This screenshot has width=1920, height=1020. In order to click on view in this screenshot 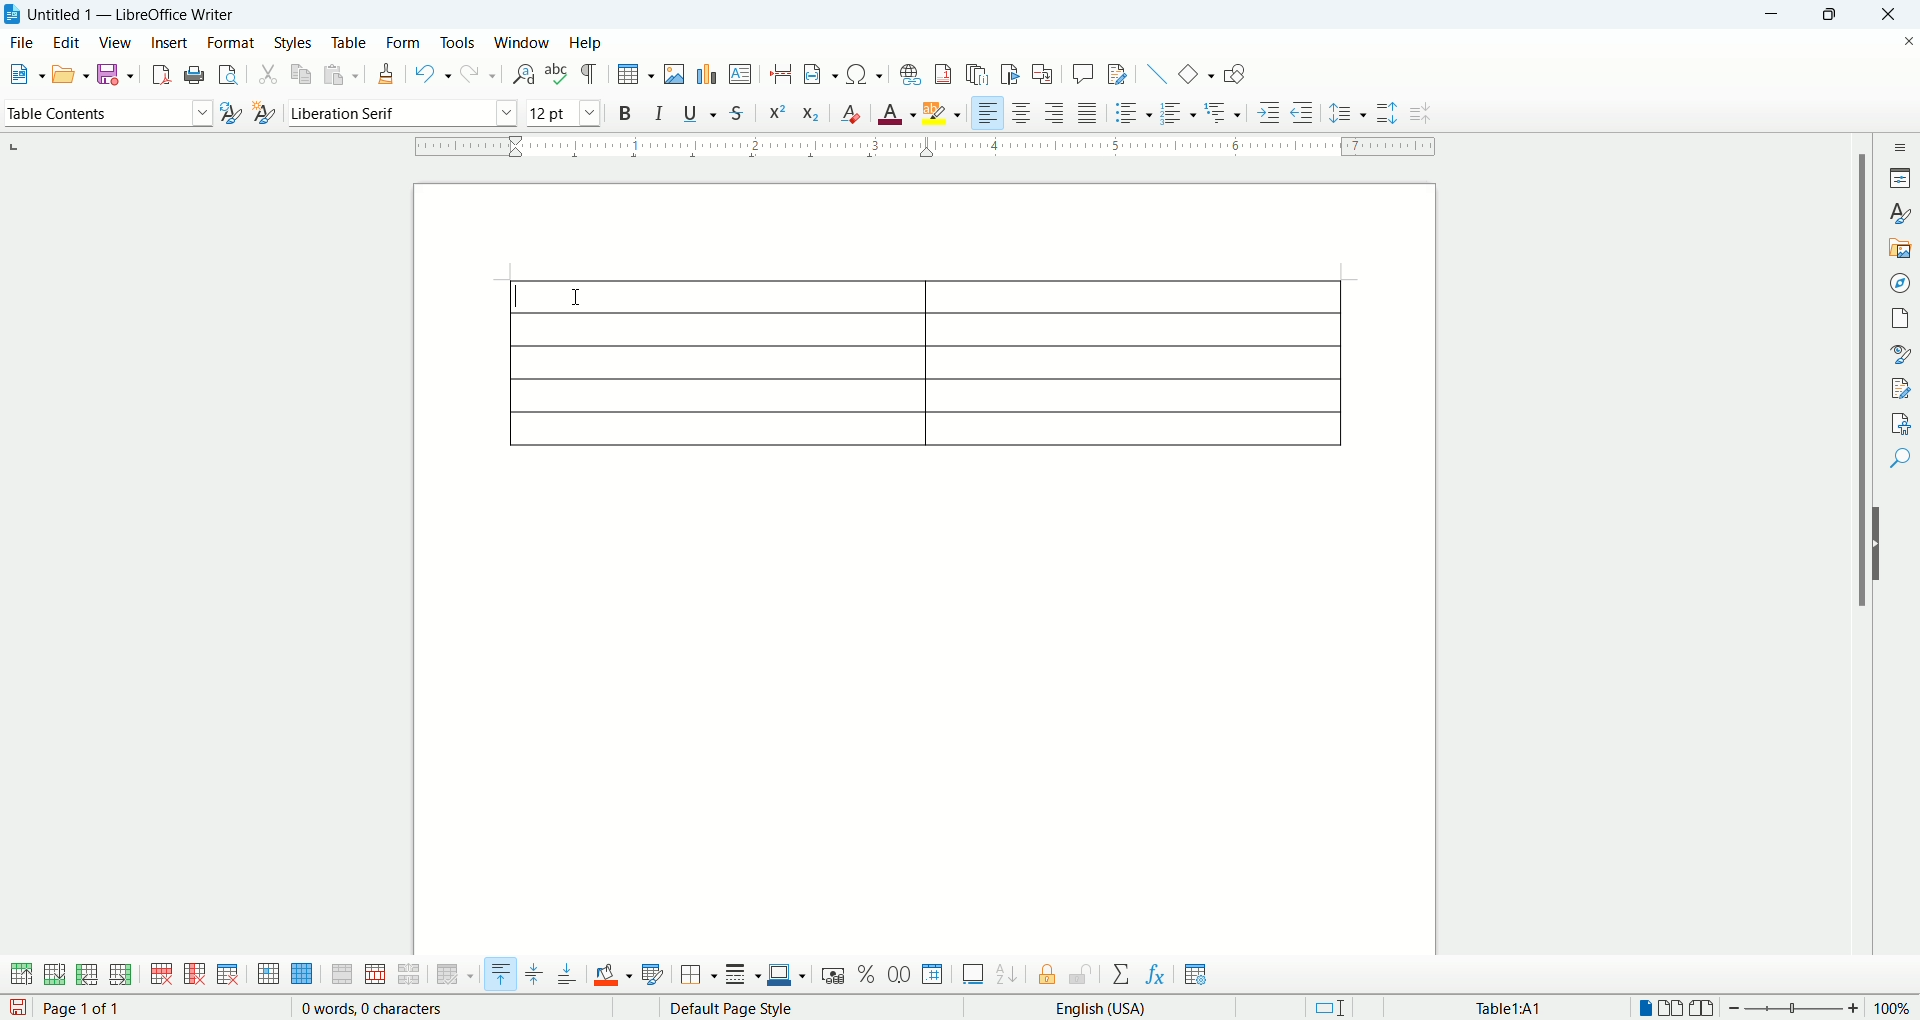, I will do `click(116, 42)`.